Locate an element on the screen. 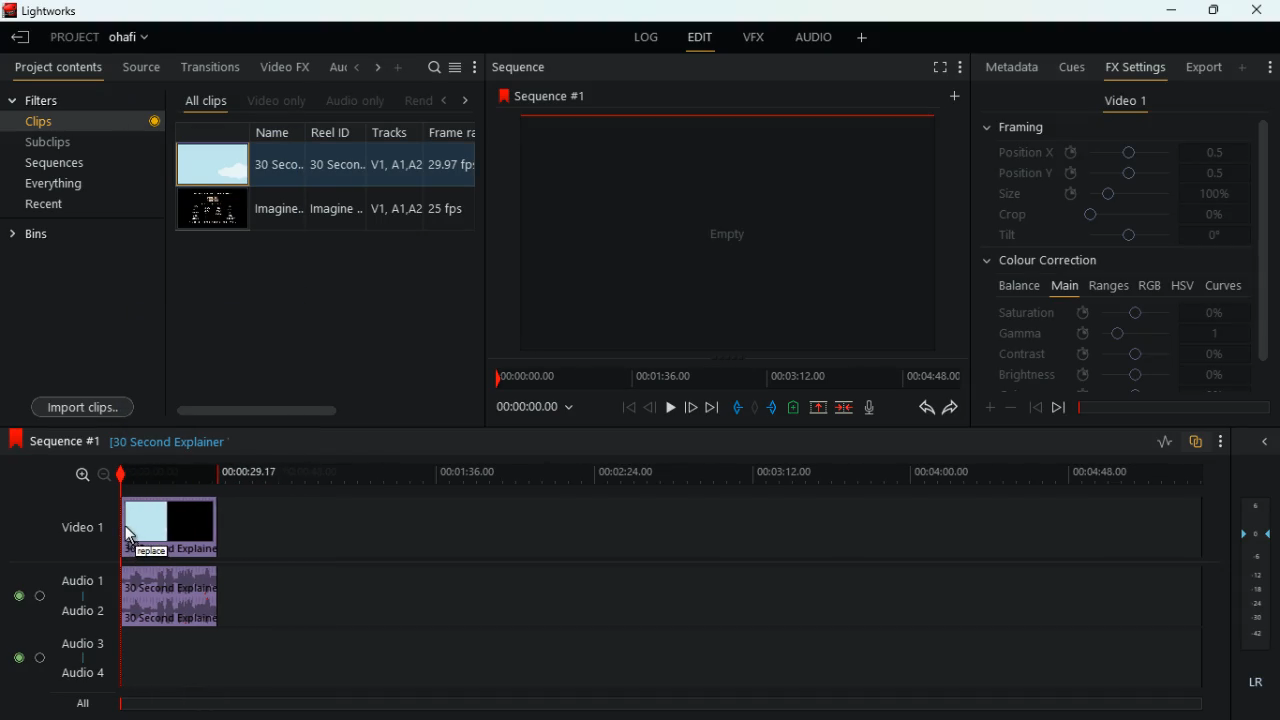 Image resolution: width=1280 pixels, height=720 pixels. position x is located at coordinates (1112, 151).